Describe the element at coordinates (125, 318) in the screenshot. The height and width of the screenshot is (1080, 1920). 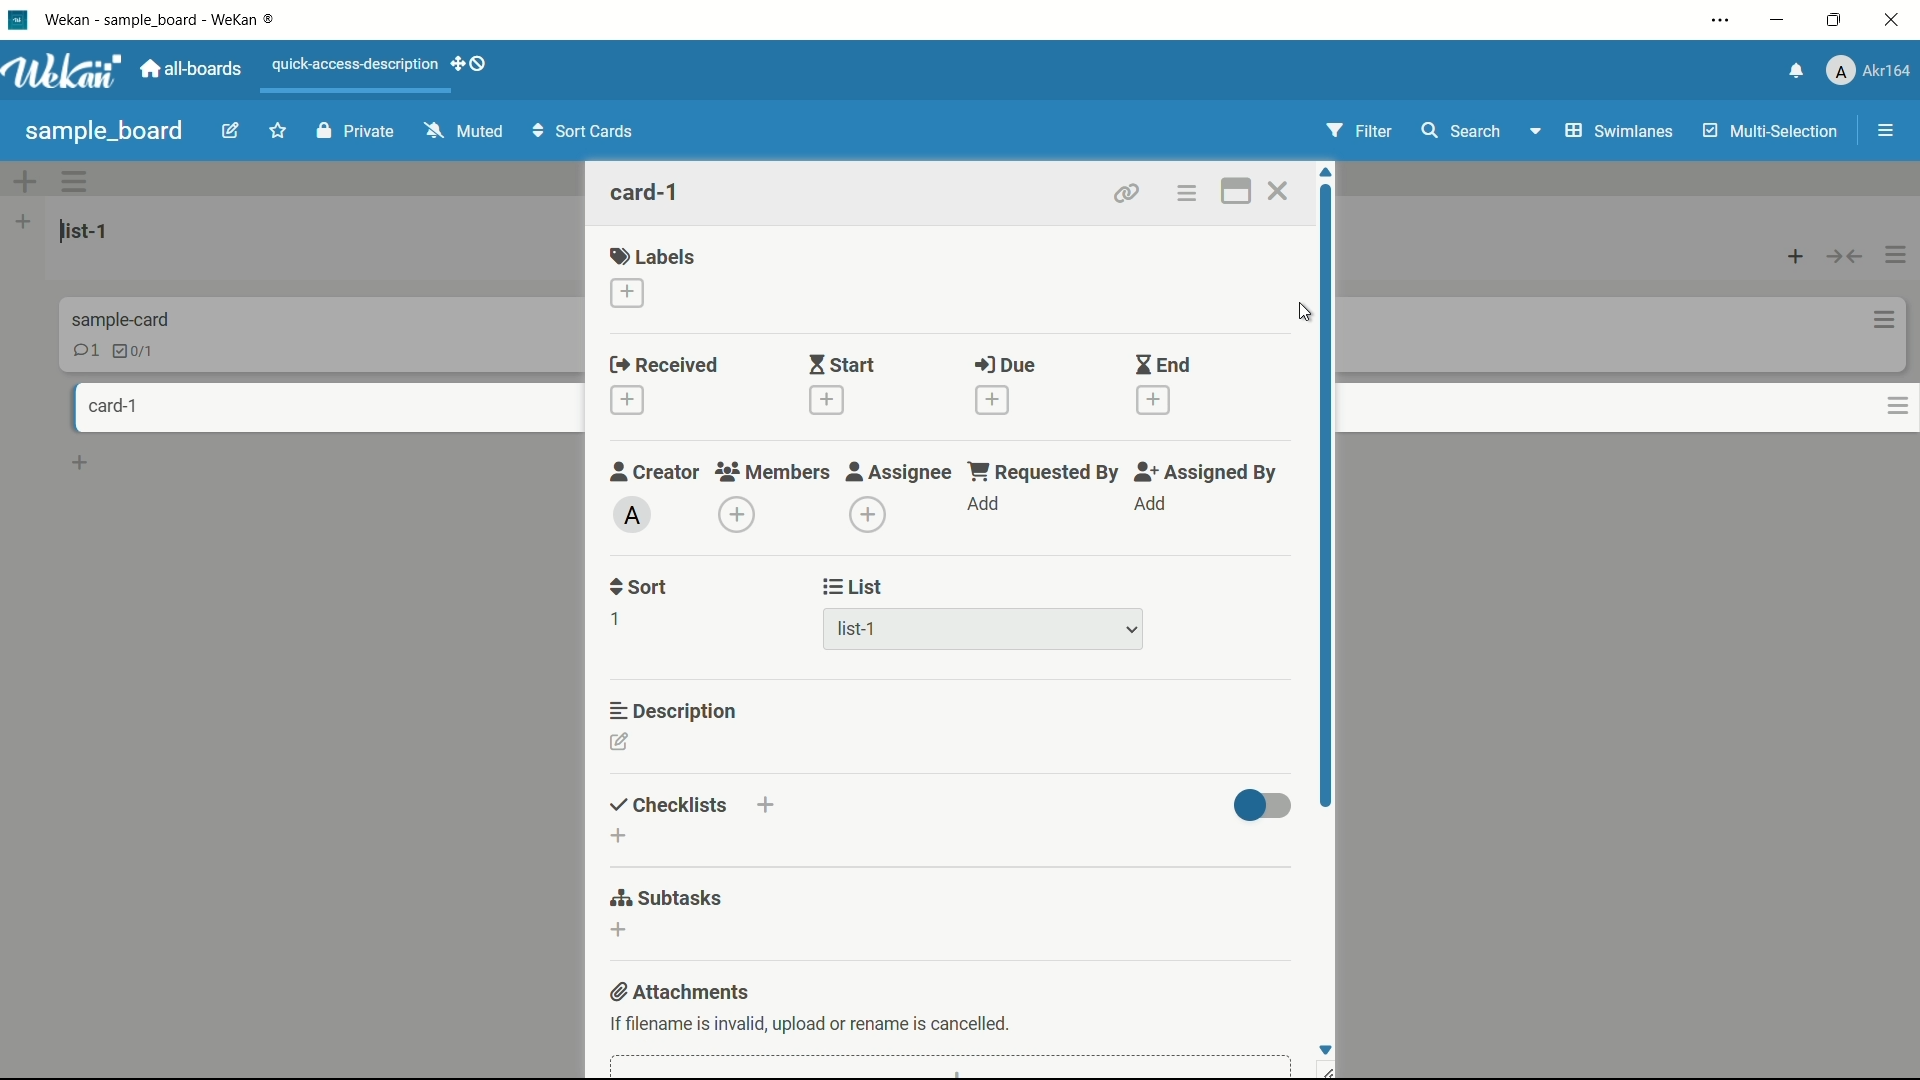
I see `` at that location.